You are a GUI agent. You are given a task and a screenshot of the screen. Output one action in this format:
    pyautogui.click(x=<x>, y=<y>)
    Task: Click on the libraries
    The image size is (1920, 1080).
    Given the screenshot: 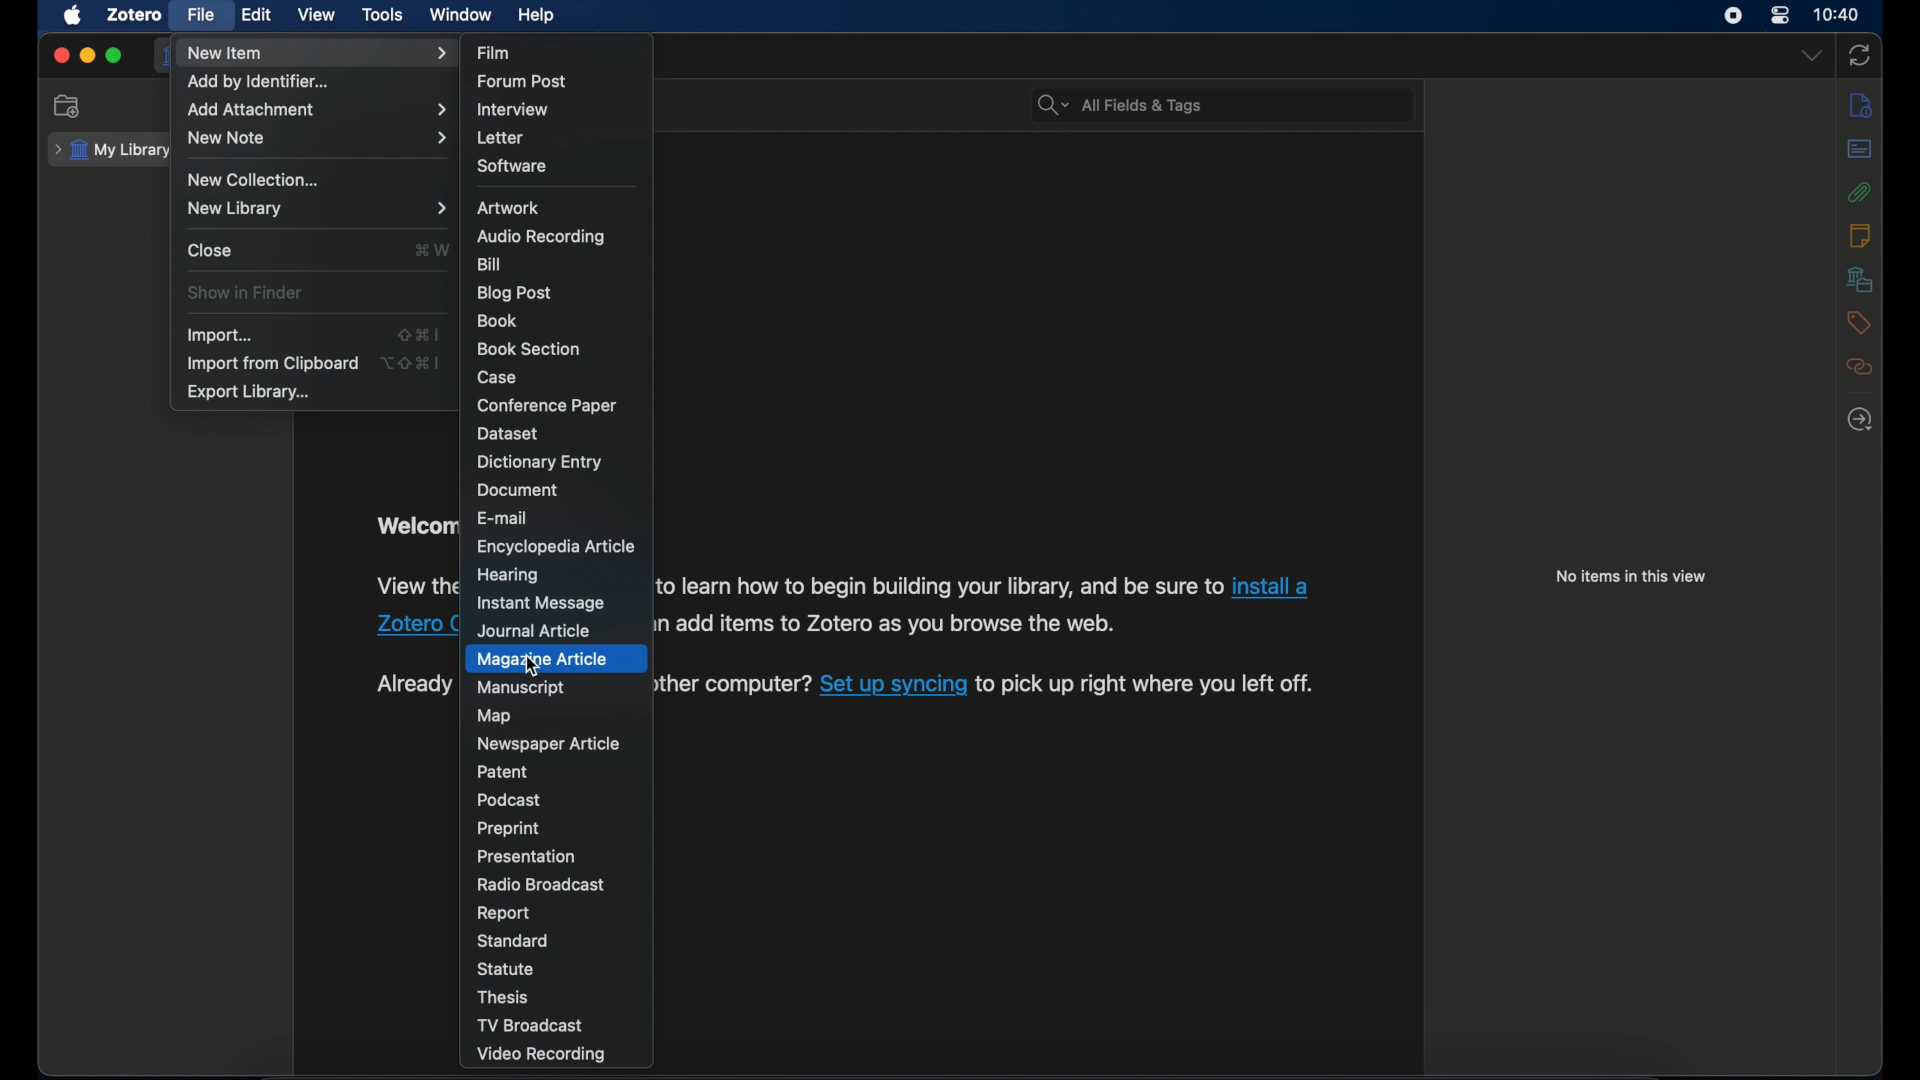 What is the action you would take?
    pyautogui.click(x=1856, y=279)
    